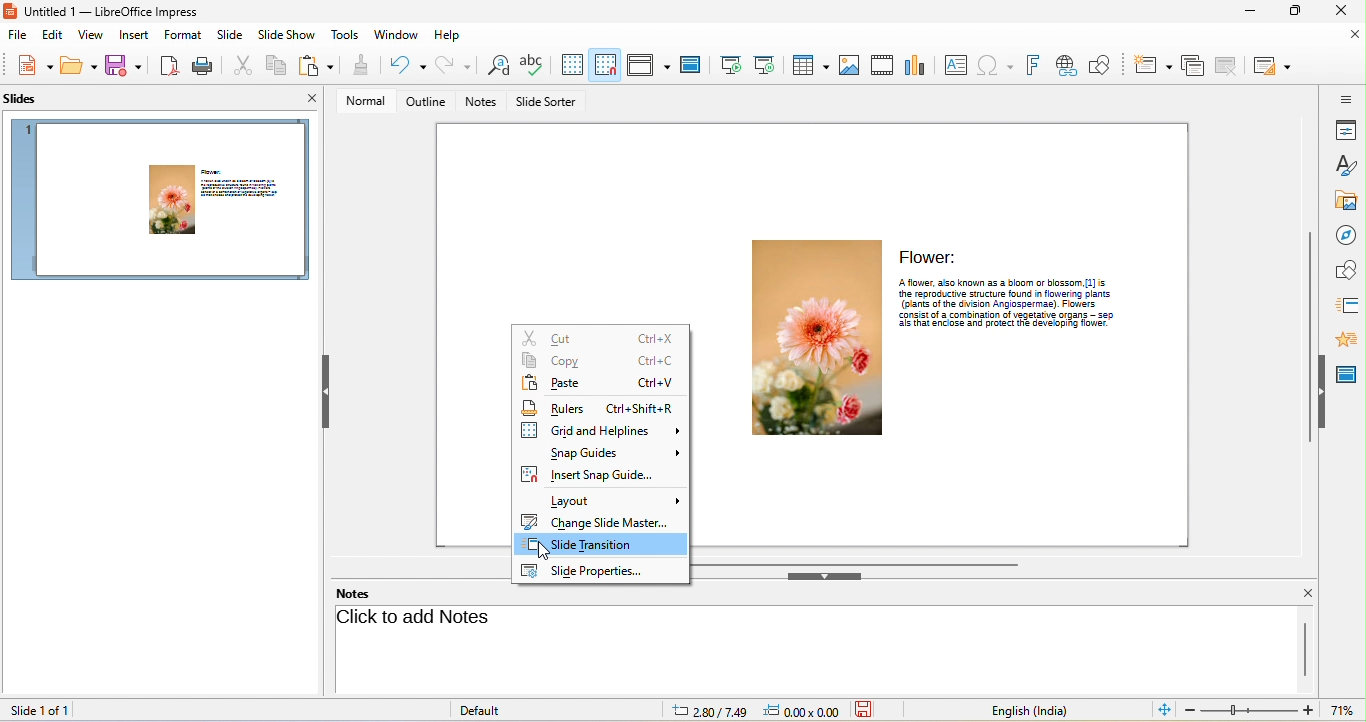 The width and height of the screenshot is (1366, 722). Describe the element at coordinates (31, 68) in the screenshot. I see `new` at that location.